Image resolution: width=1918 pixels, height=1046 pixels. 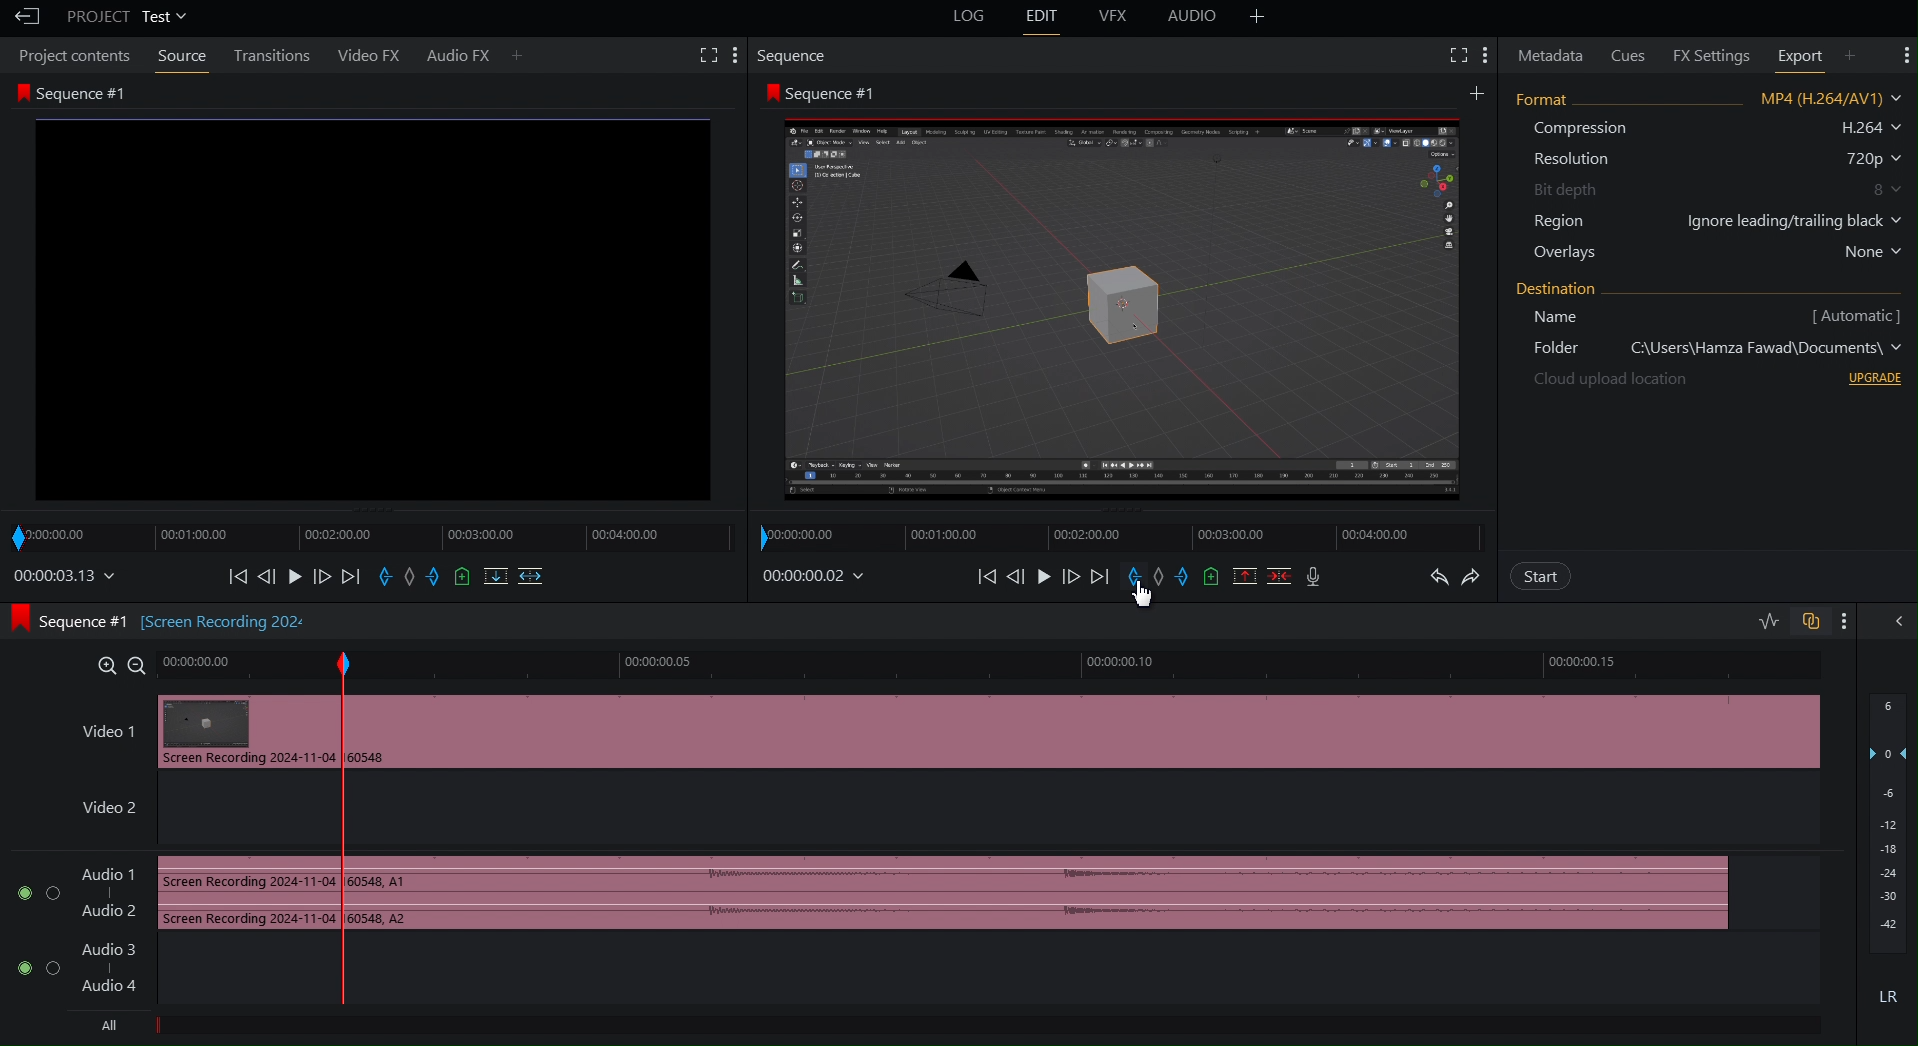 What do you see at coordinates (23, 17) in the screenshot?
I see `Back` at bounding box center [23, 17].